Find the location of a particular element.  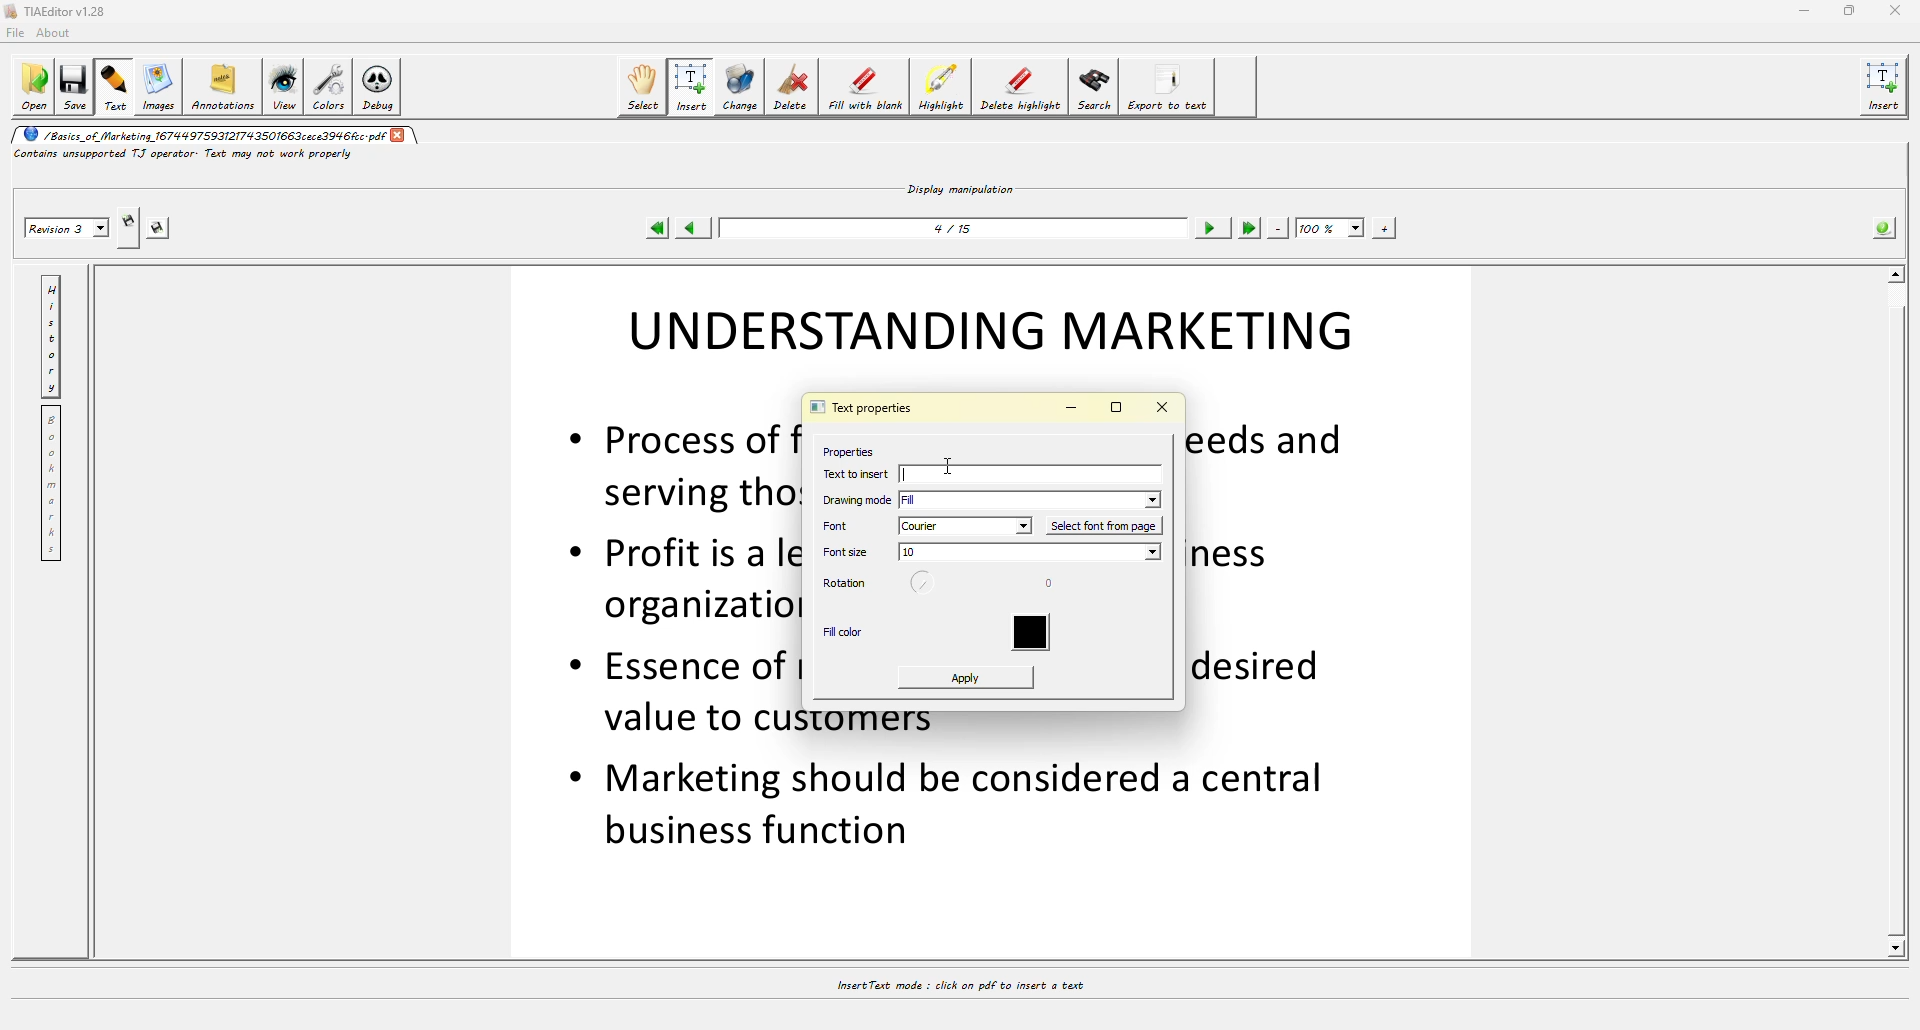

view is located at coordinates (282, 86).